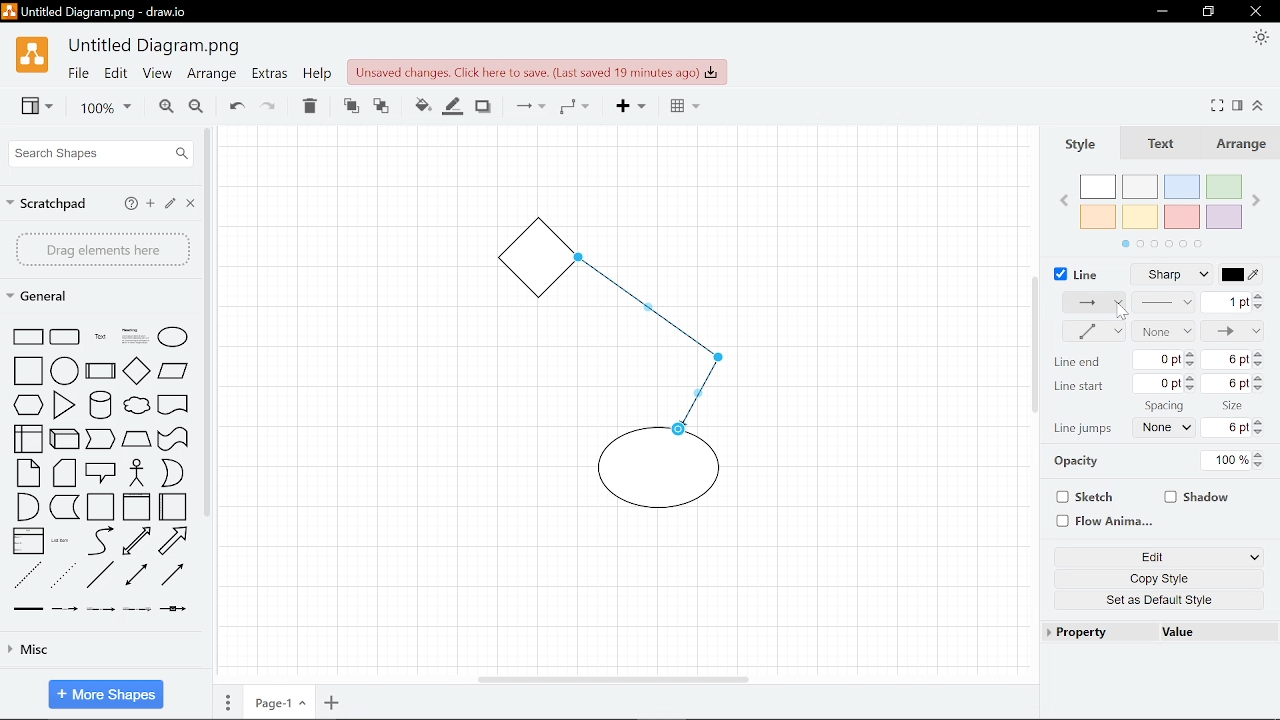 Image resolution: width=1280 pixels, height=720 pixels. I want to click on shape, so click(102, 371).